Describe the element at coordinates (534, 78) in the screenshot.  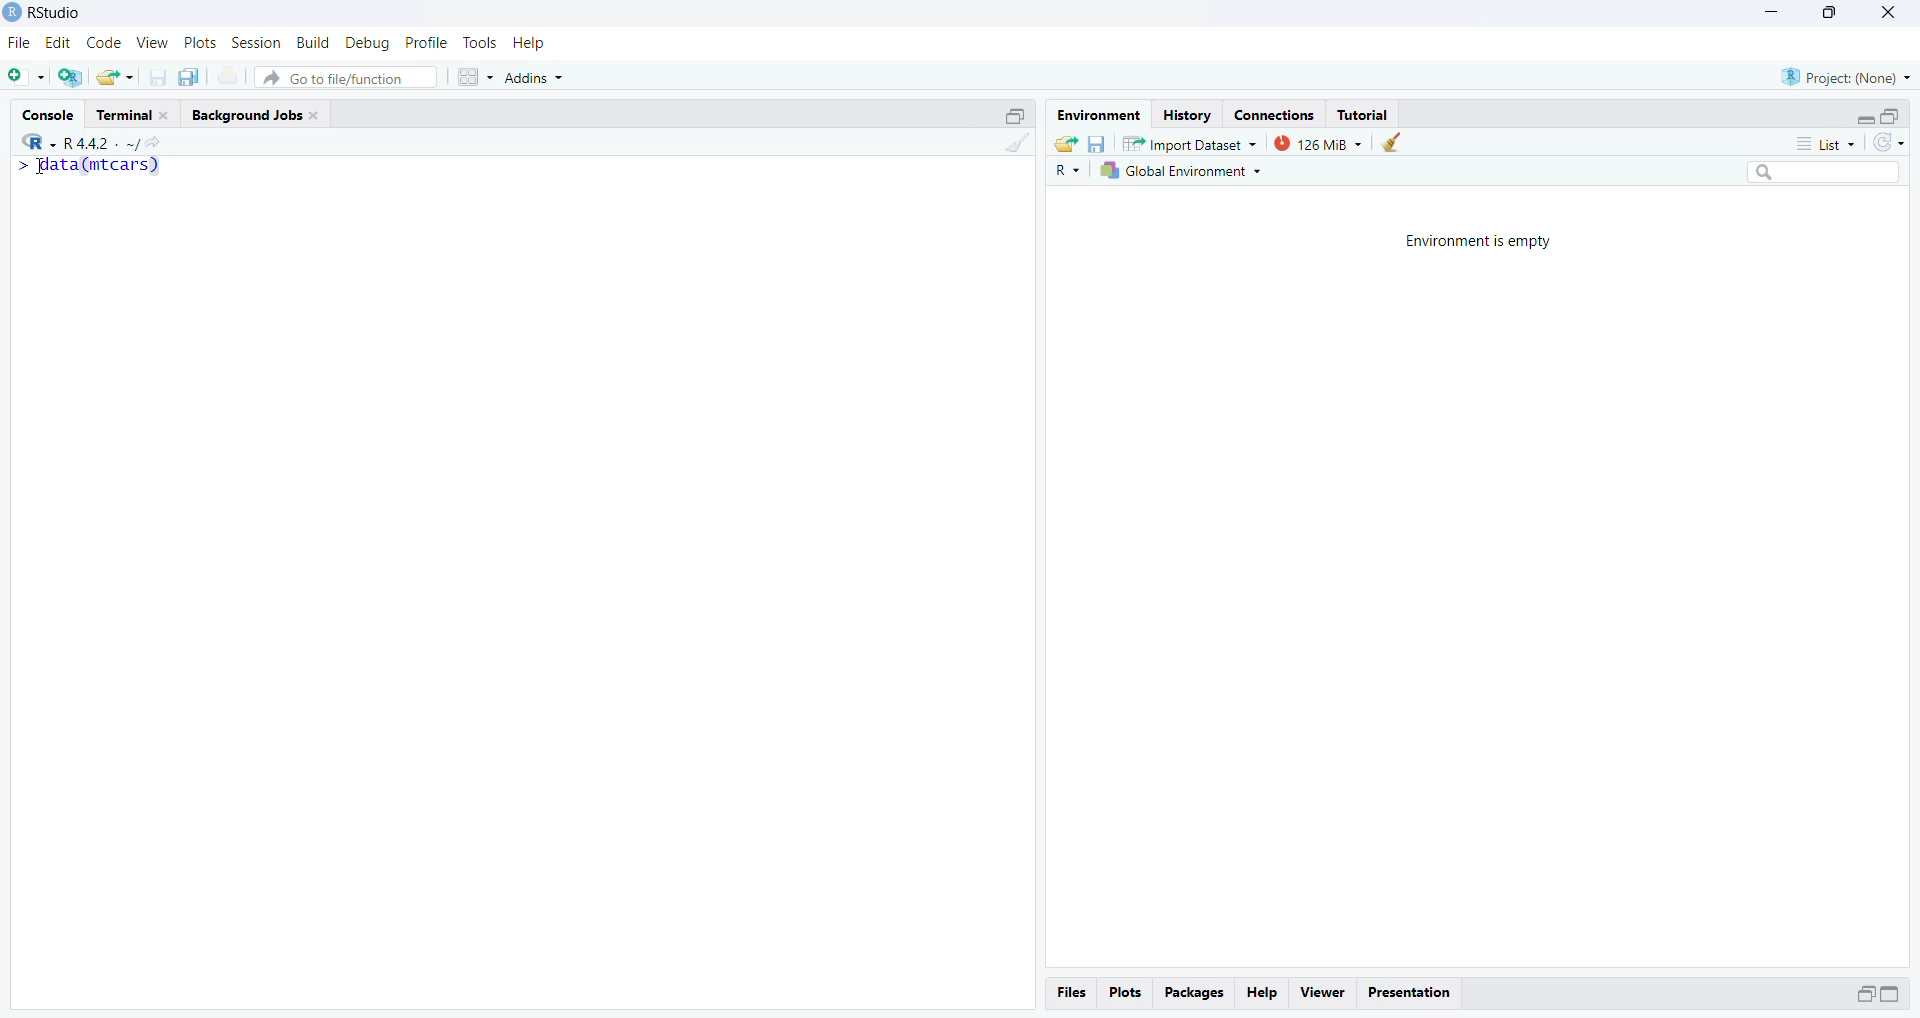
I see `Addins` at that location.